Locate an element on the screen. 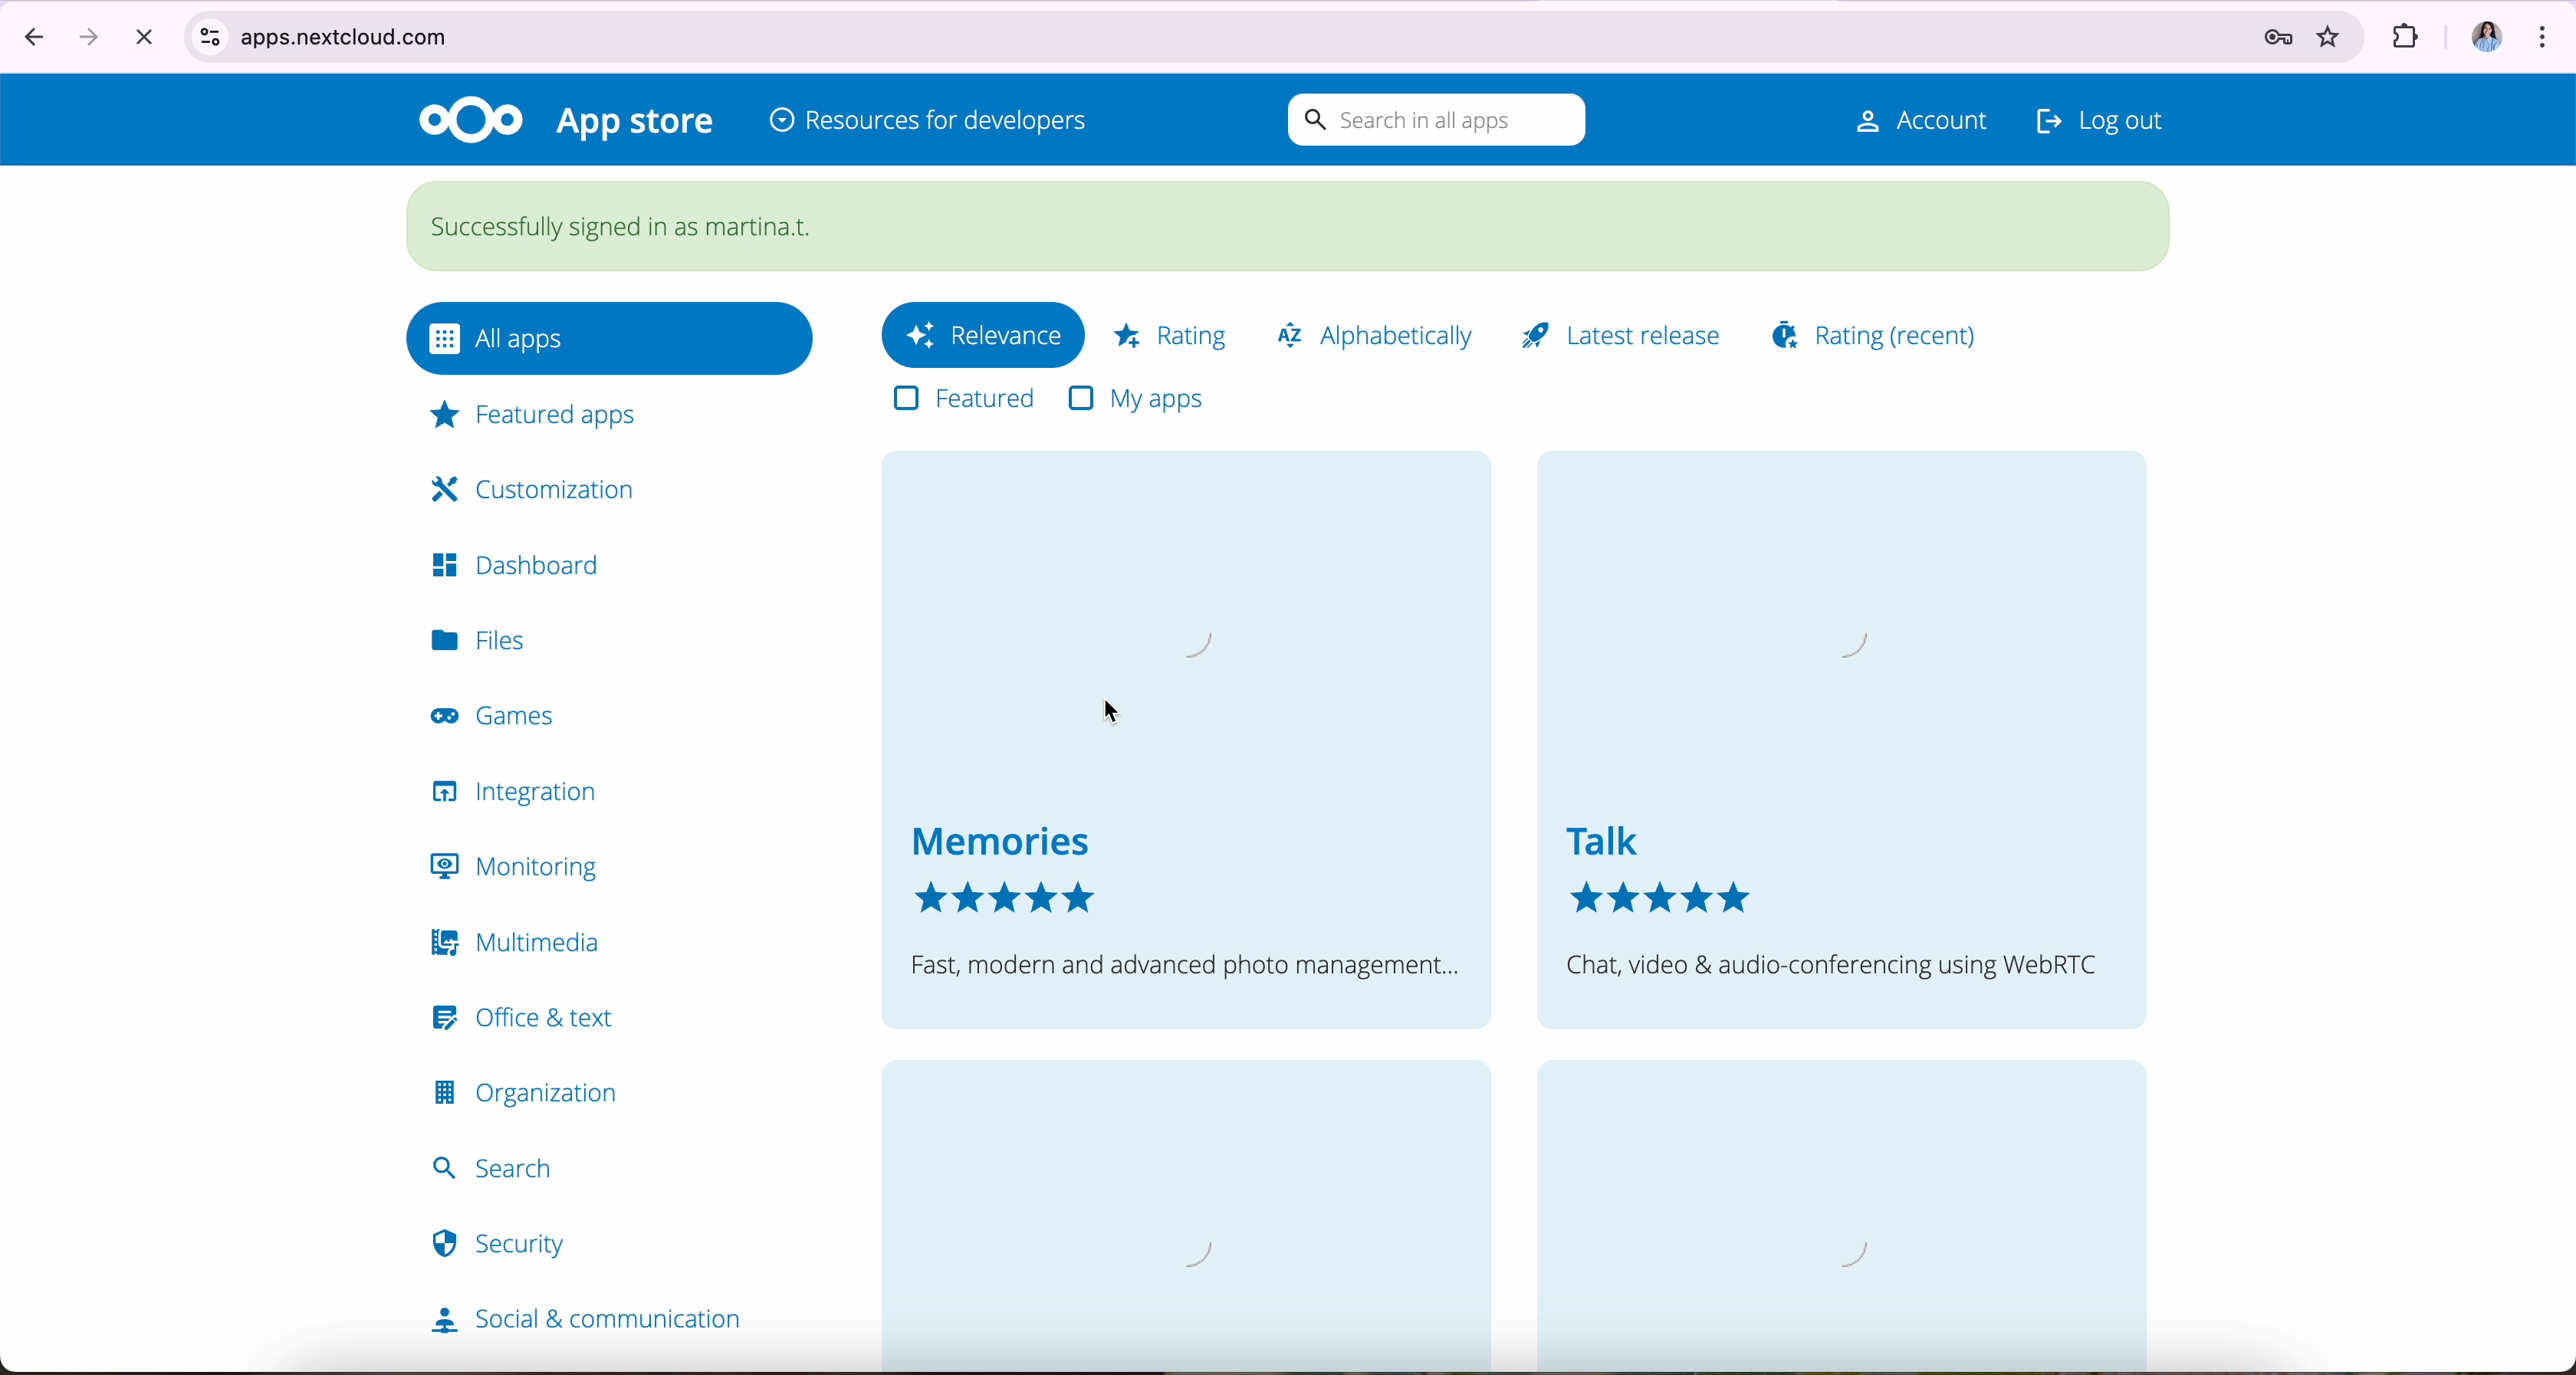 The height and width of the screenshot is (1375, 2576). resources for developers is located at coordinates (929, 123).